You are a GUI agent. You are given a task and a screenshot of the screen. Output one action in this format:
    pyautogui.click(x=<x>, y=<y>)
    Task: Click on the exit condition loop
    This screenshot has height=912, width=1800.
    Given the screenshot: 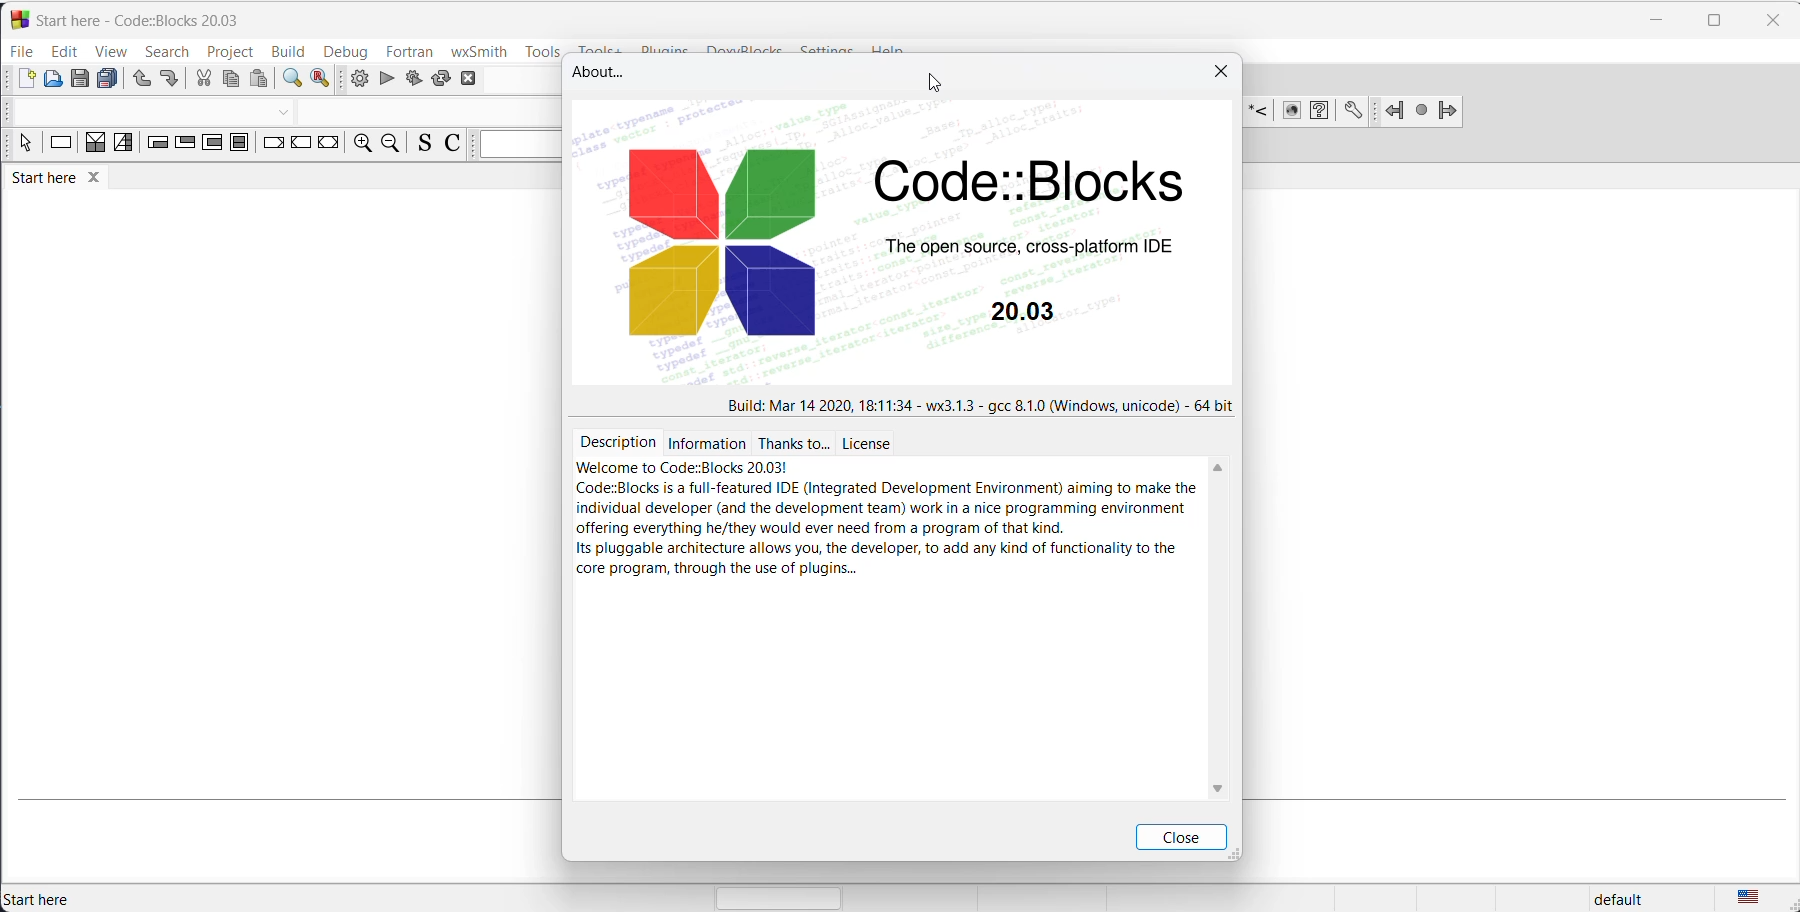 What is the action you would take?
    pyautogui.click(x=185, y=146)
    